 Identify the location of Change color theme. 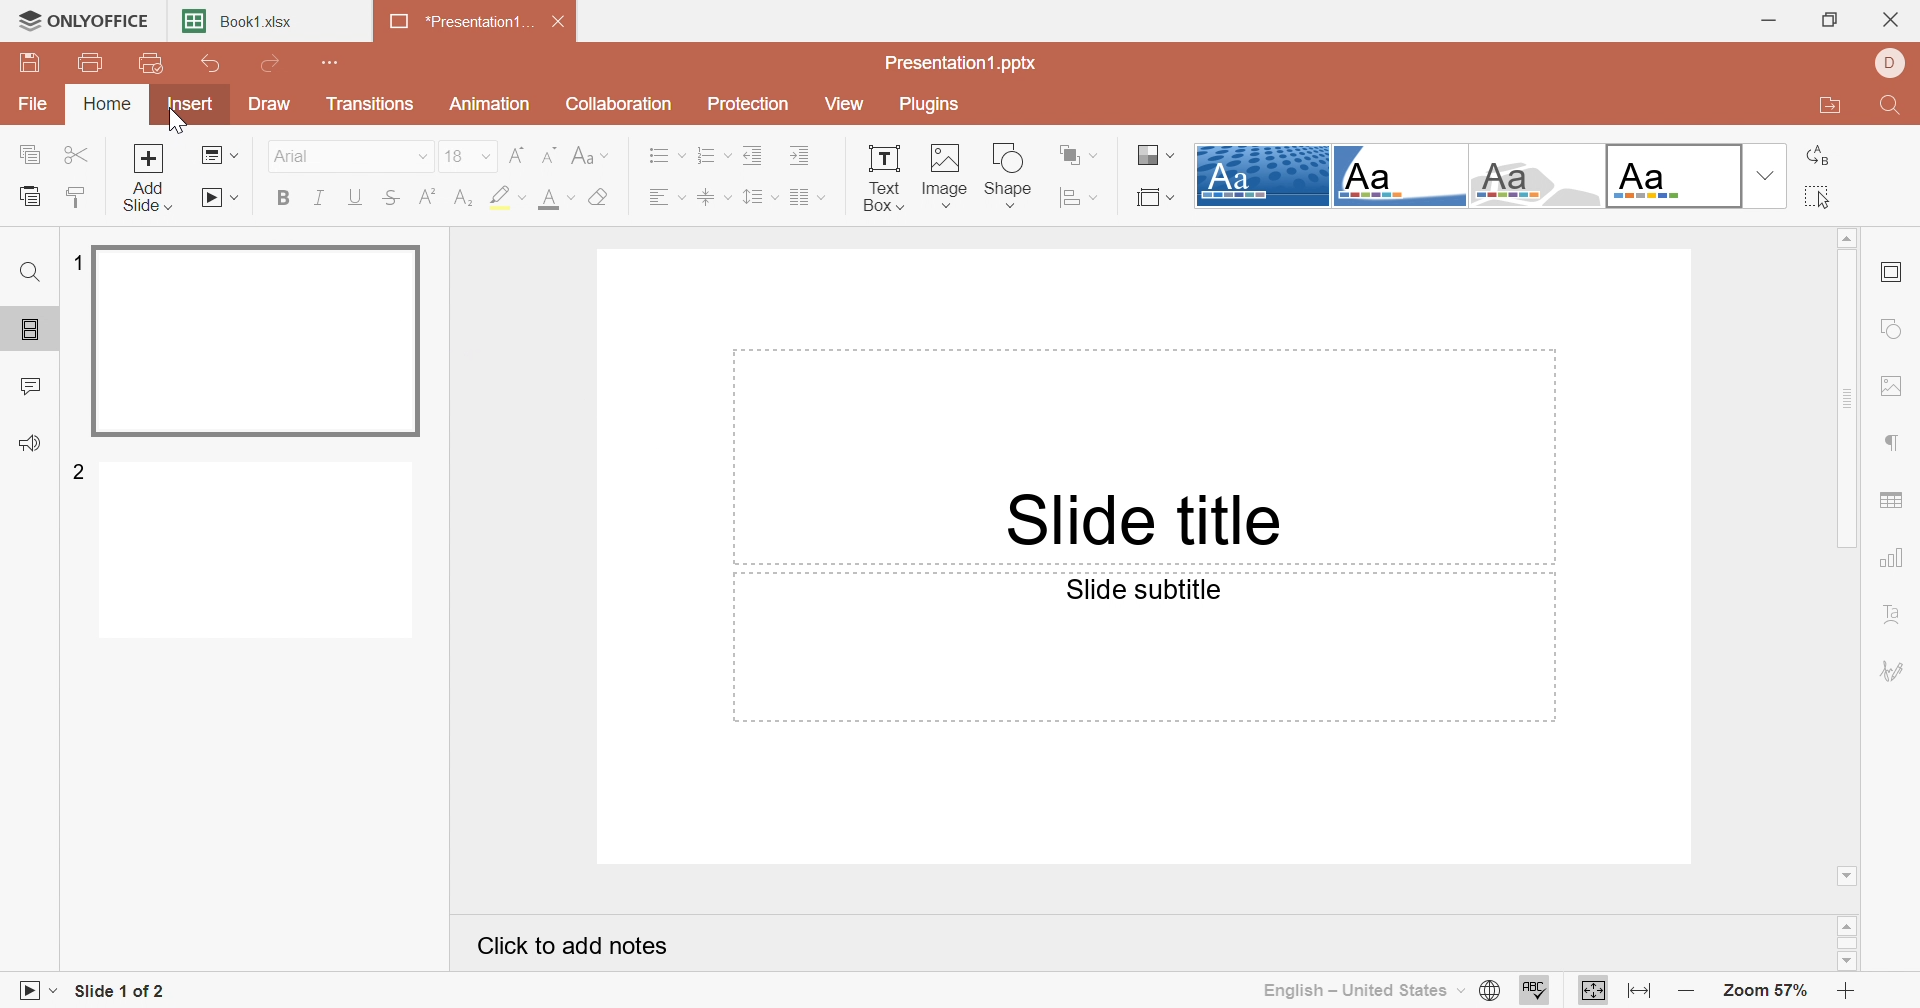
(1151, 153).